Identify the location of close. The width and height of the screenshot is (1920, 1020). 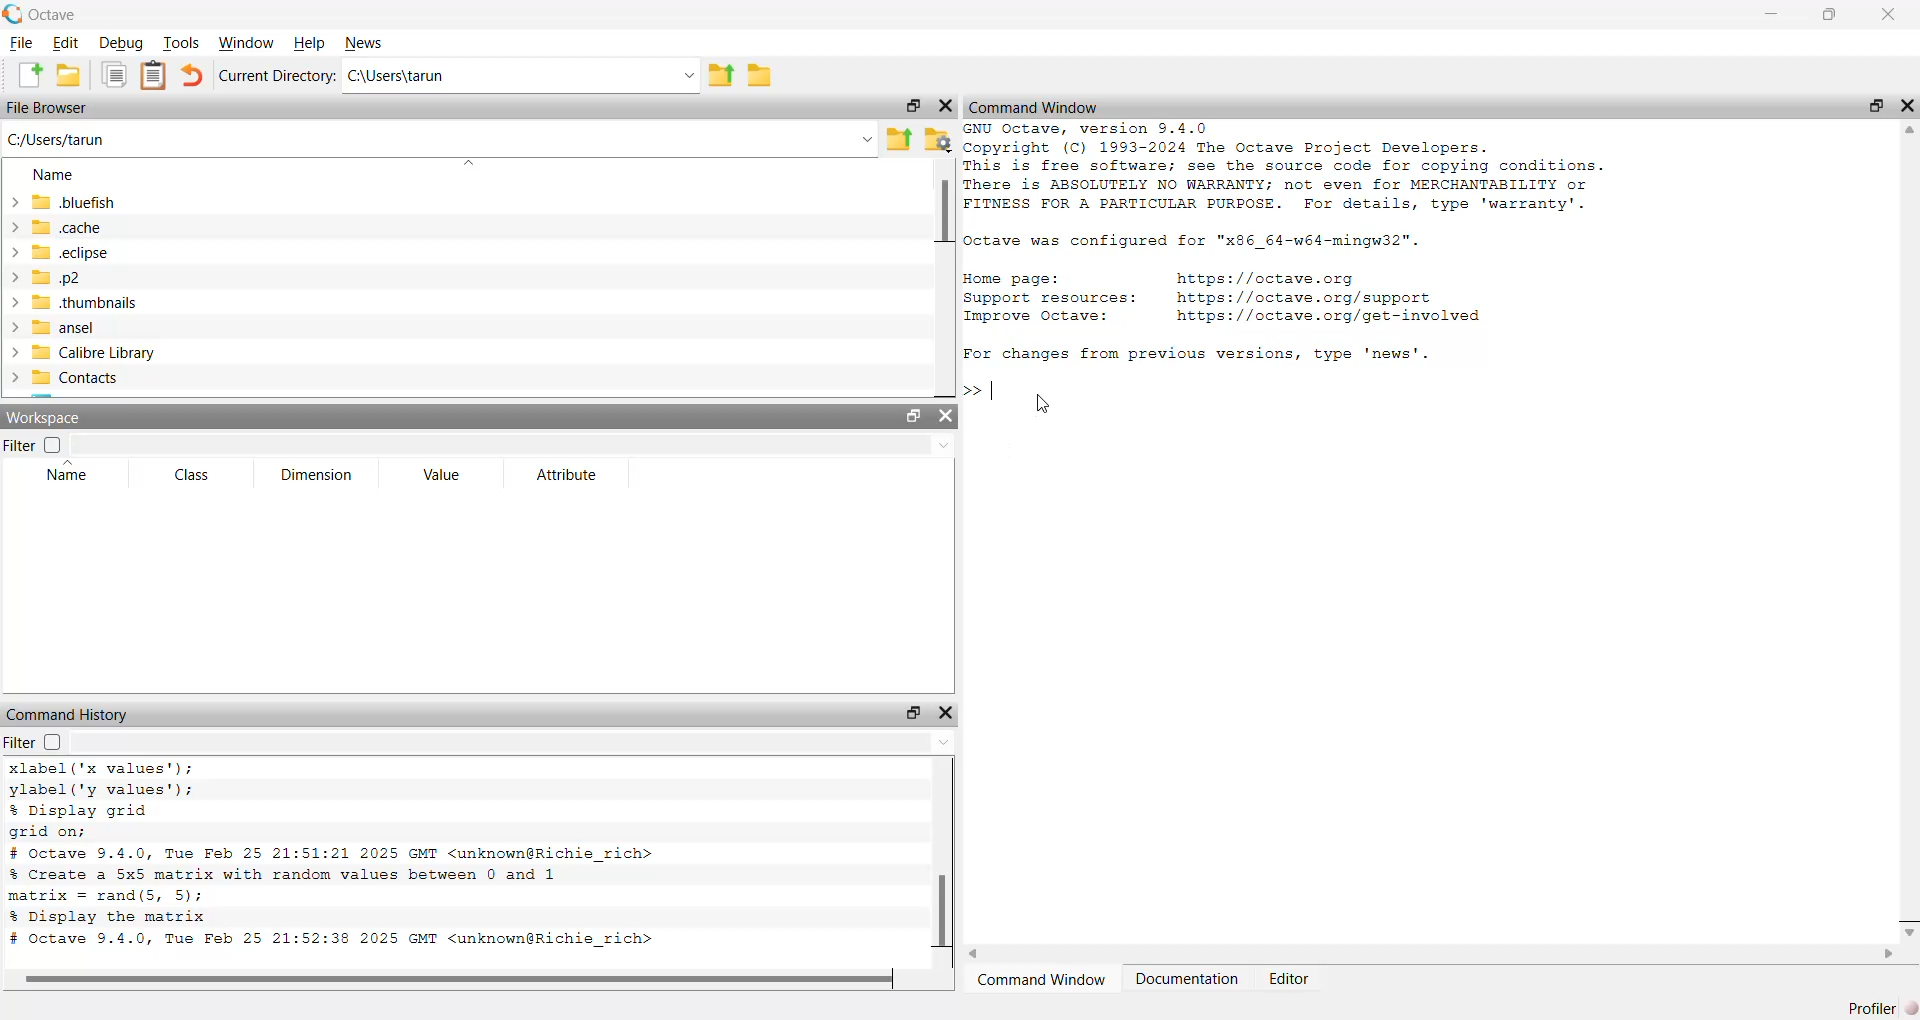
(950, 416).